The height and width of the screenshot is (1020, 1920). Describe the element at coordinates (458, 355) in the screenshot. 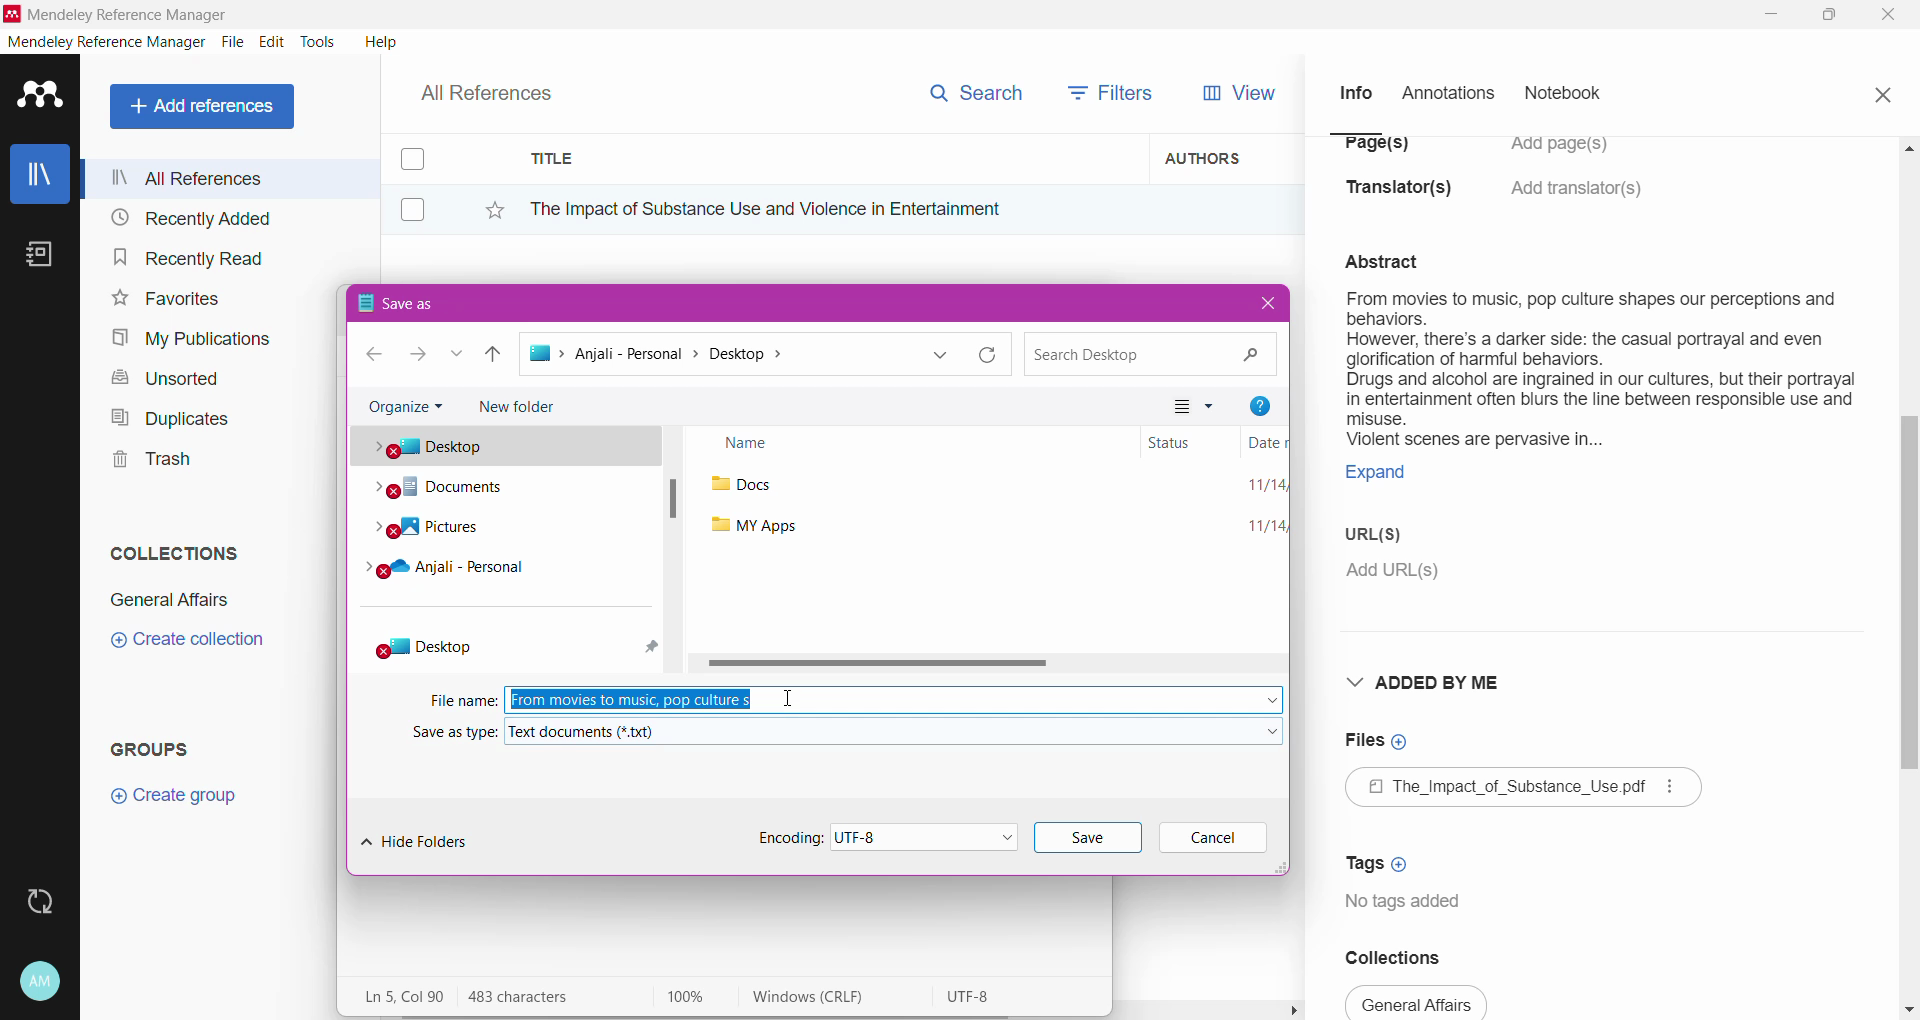

I see `Recent locations` at that location.